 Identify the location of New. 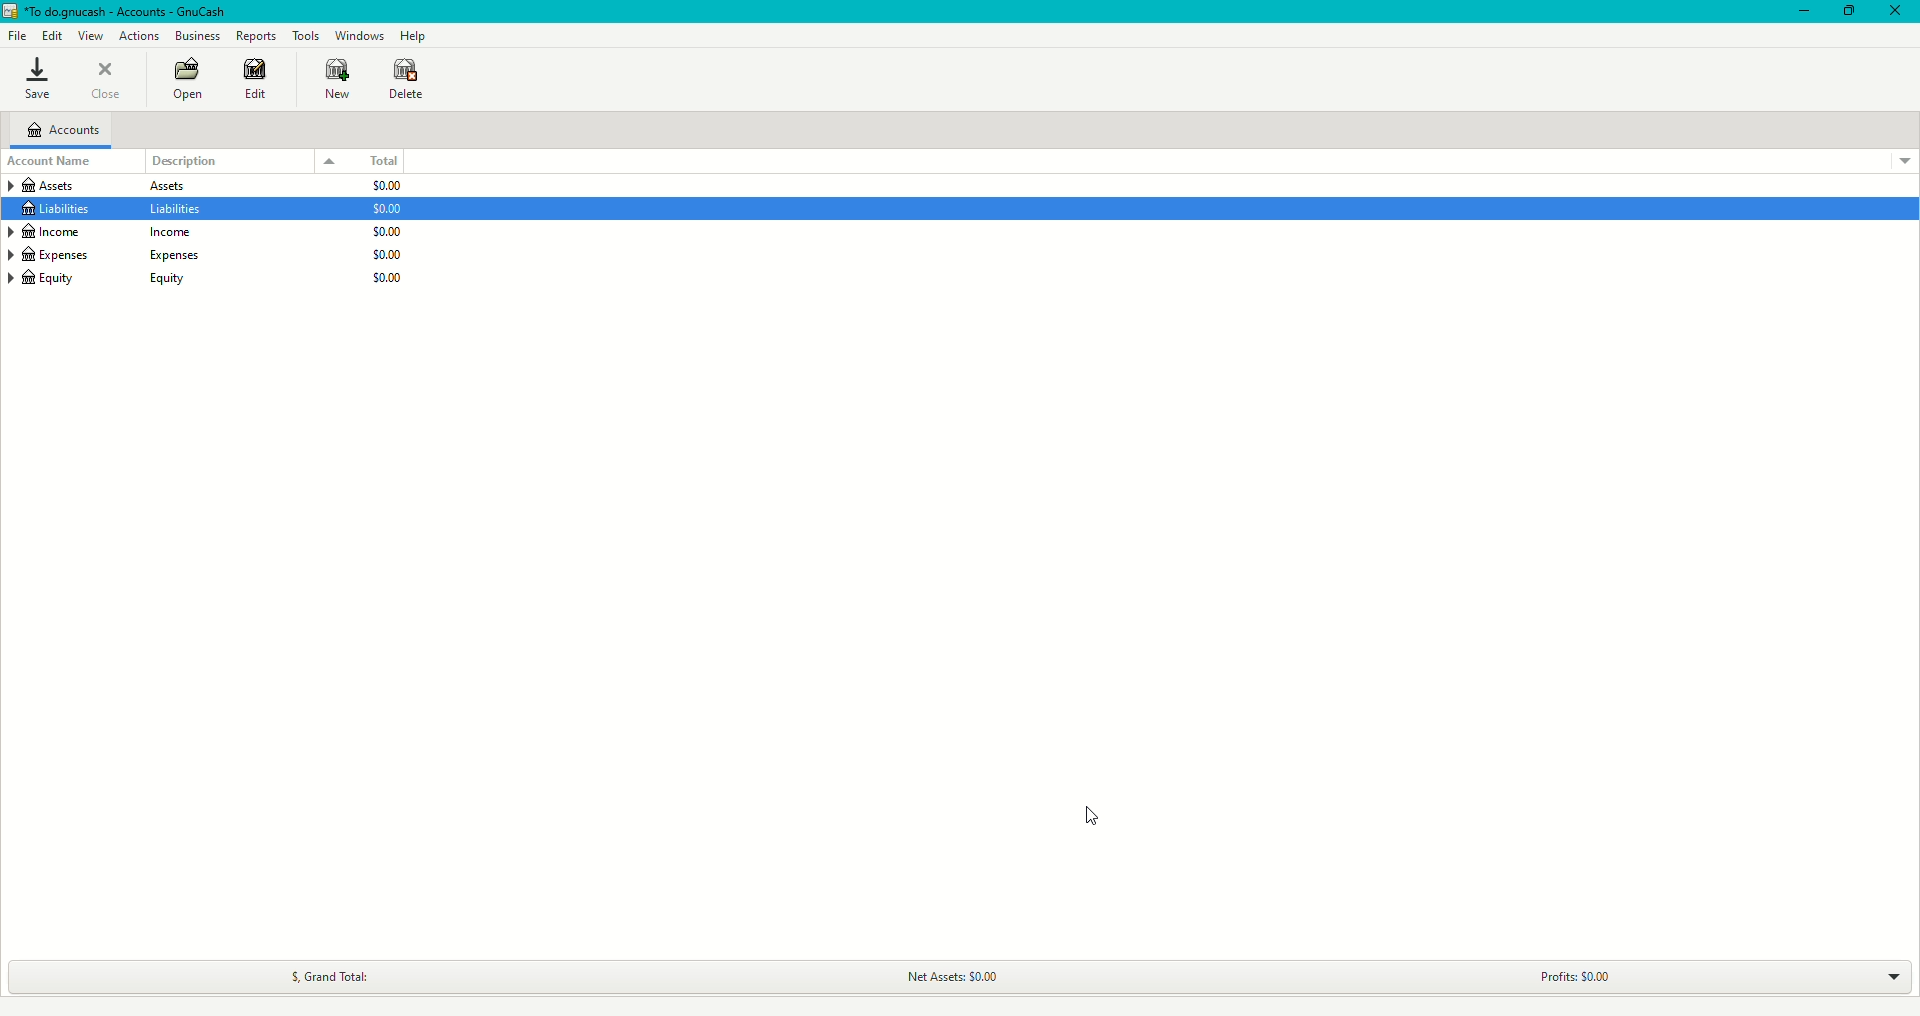
(338, 80).